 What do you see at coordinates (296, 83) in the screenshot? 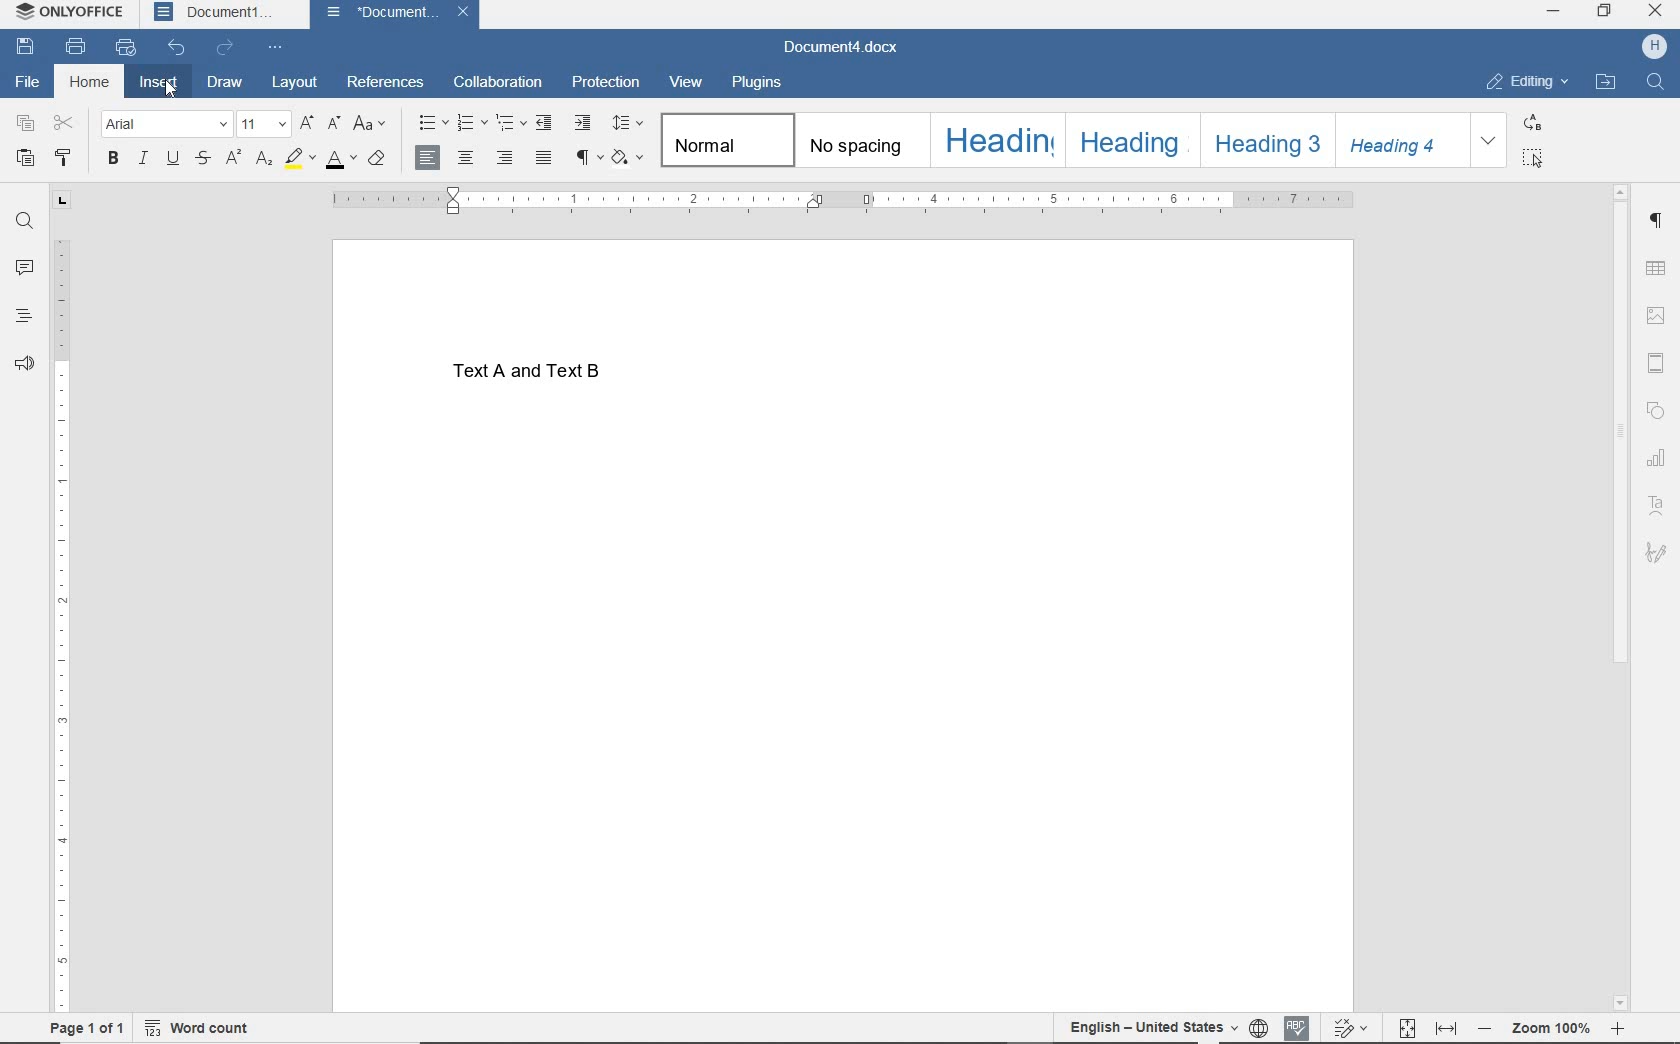
I see `LAYOUT` at bounding box center [296, 83].